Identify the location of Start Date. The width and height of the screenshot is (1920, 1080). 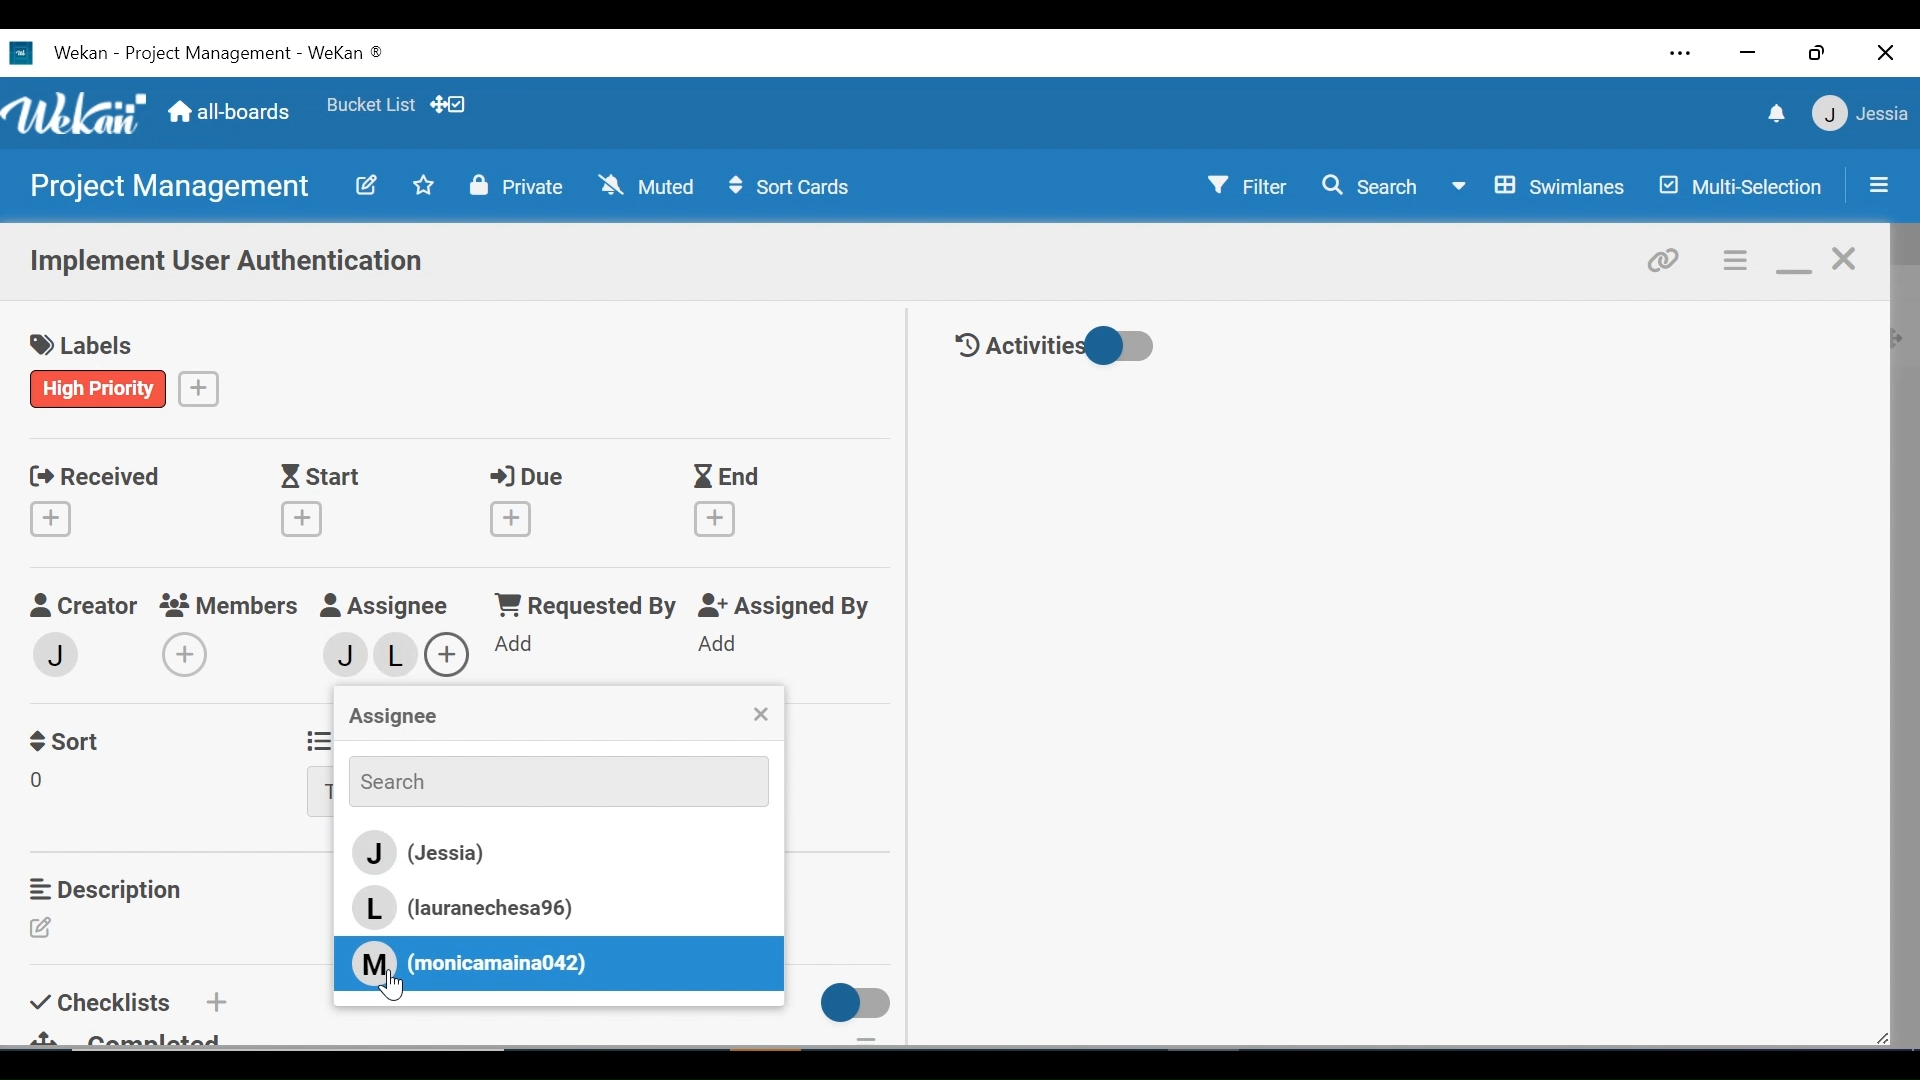
(325, 477).